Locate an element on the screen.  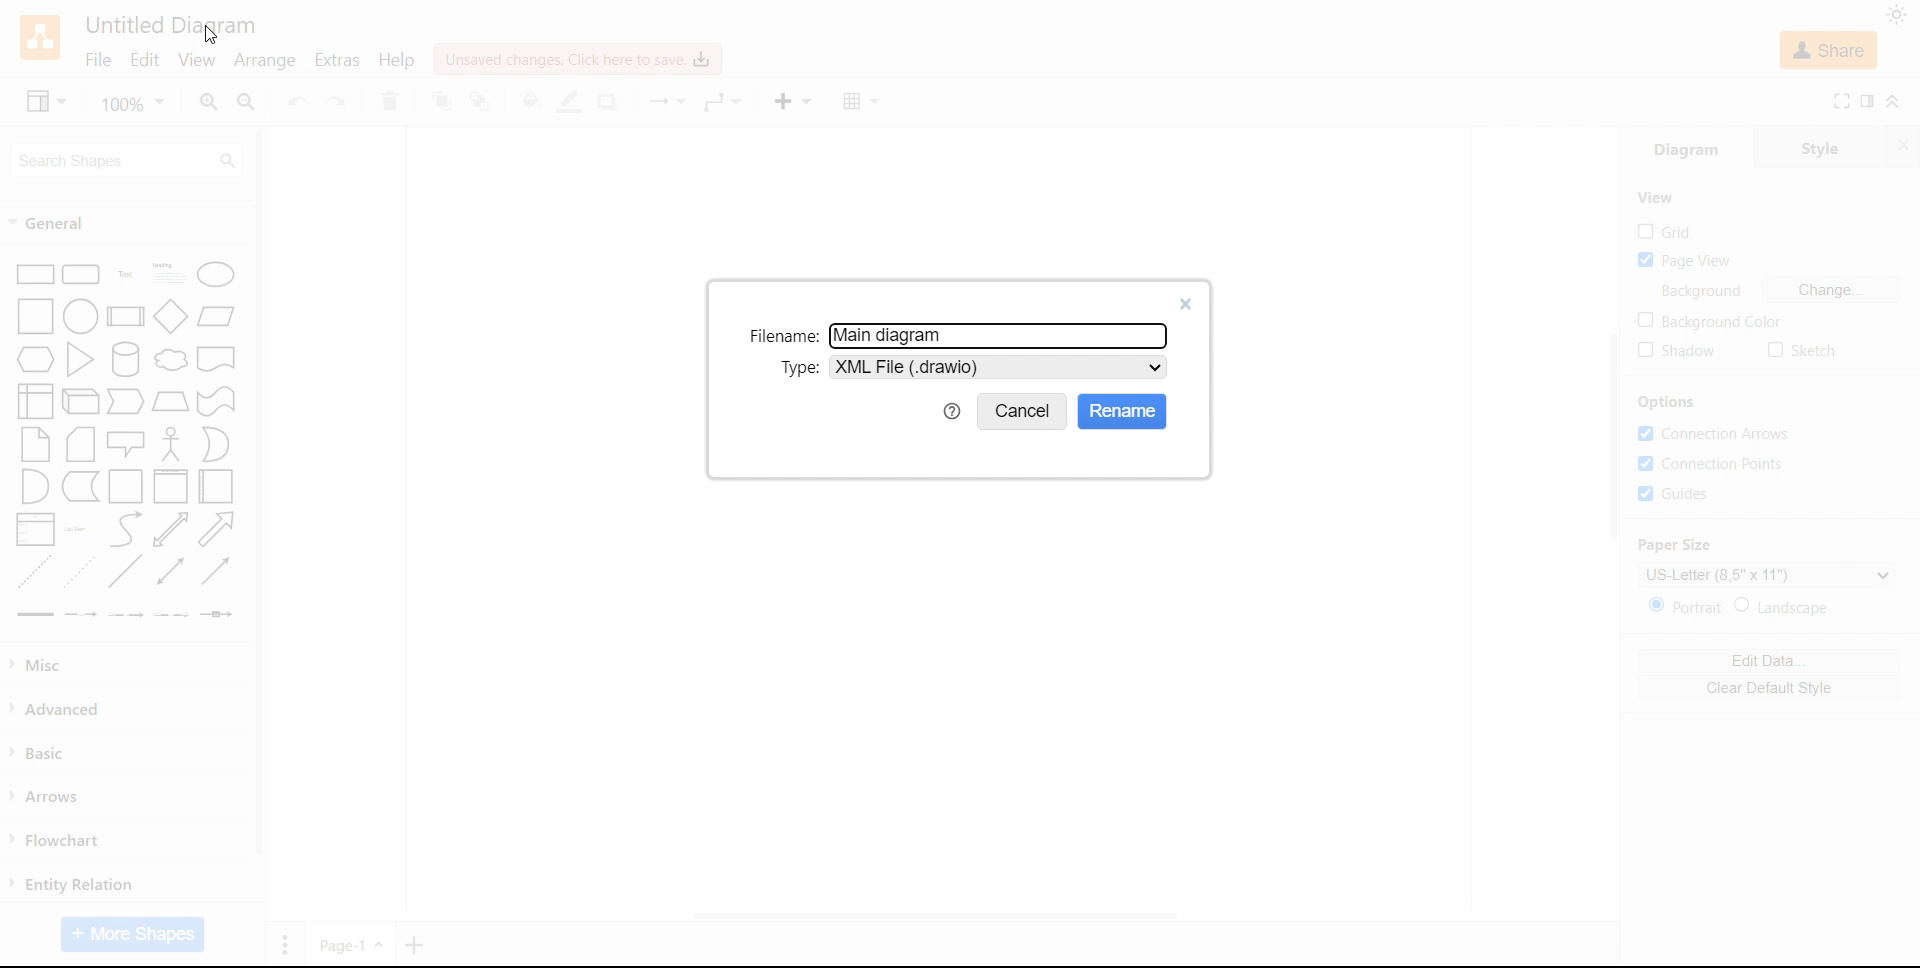
Rename  is located at coordinates (1123, 411).